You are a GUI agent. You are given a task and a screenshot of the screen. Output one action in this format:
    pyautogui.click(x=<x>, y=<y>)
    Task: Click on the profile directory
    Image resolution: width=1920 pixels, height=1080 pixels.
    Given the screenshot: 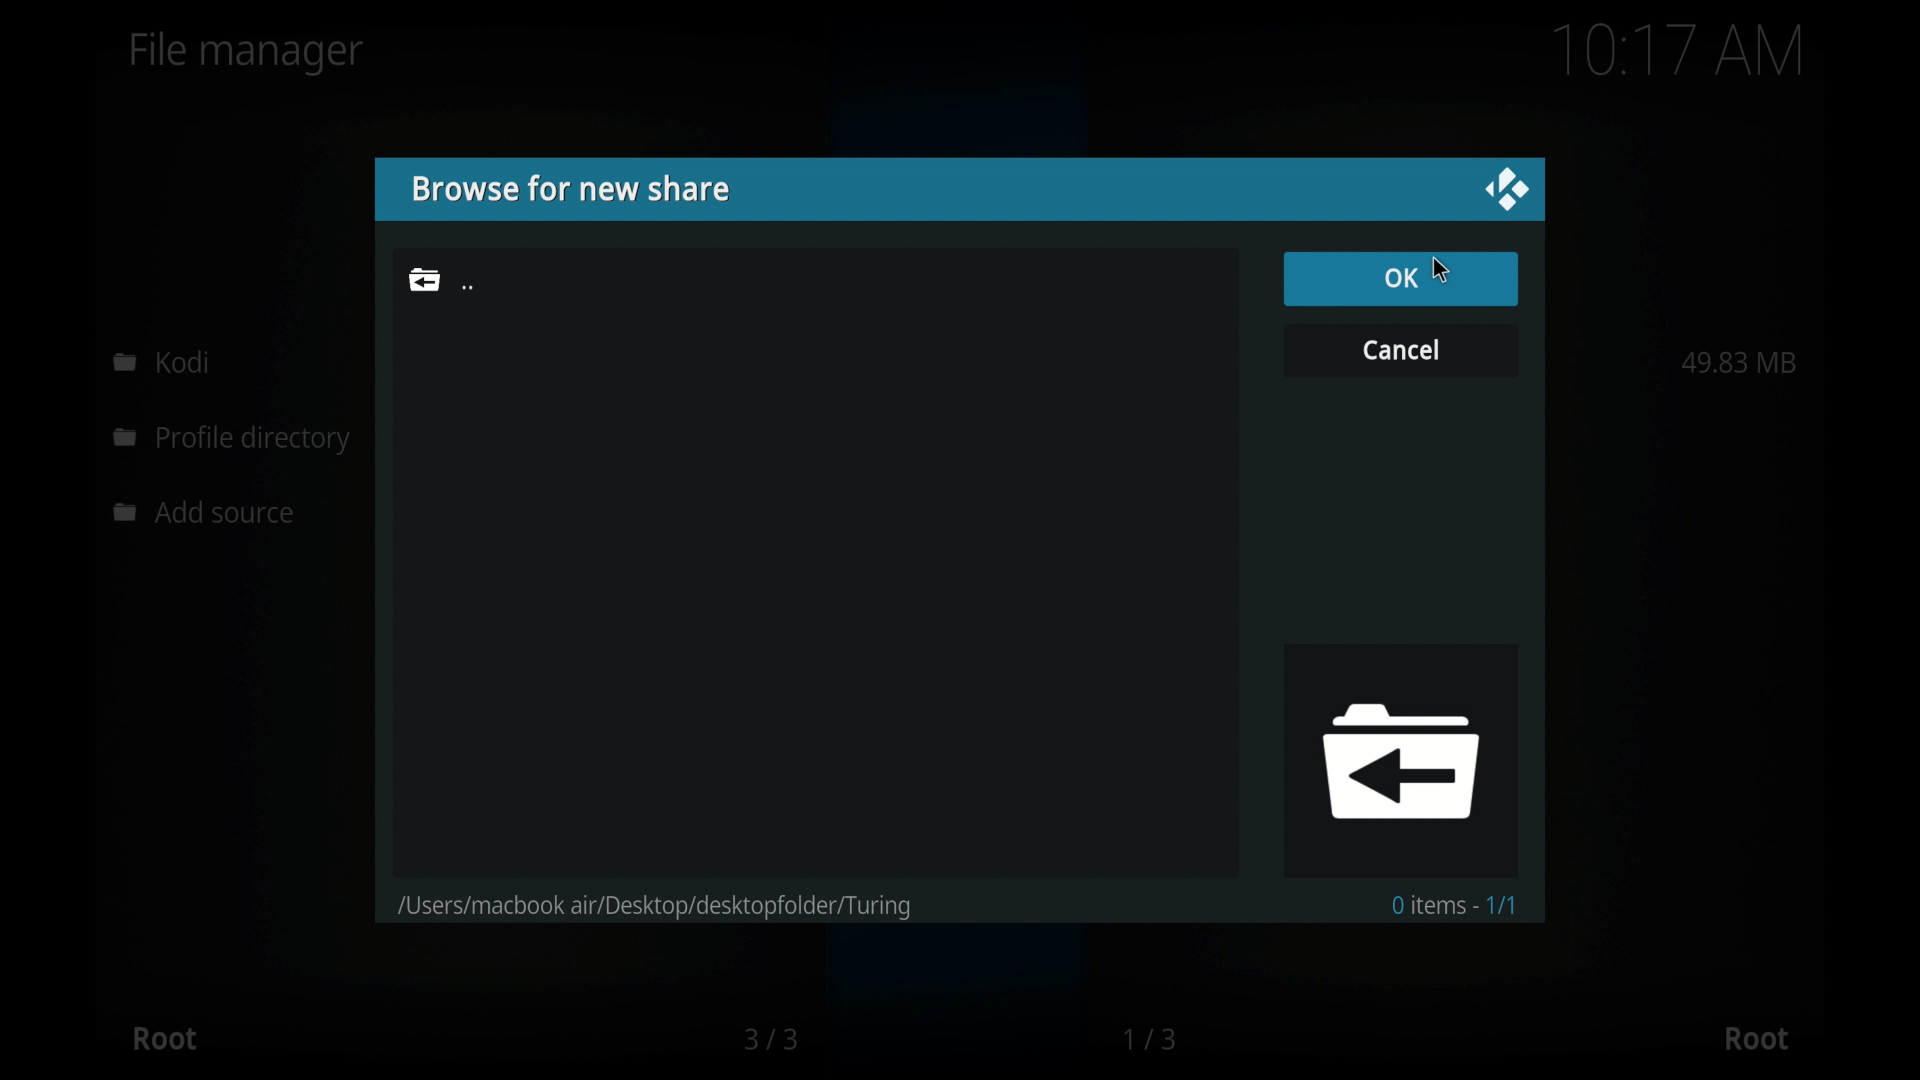 What is the action you would take?
    pyautogui.click(x=236, y=441)
    